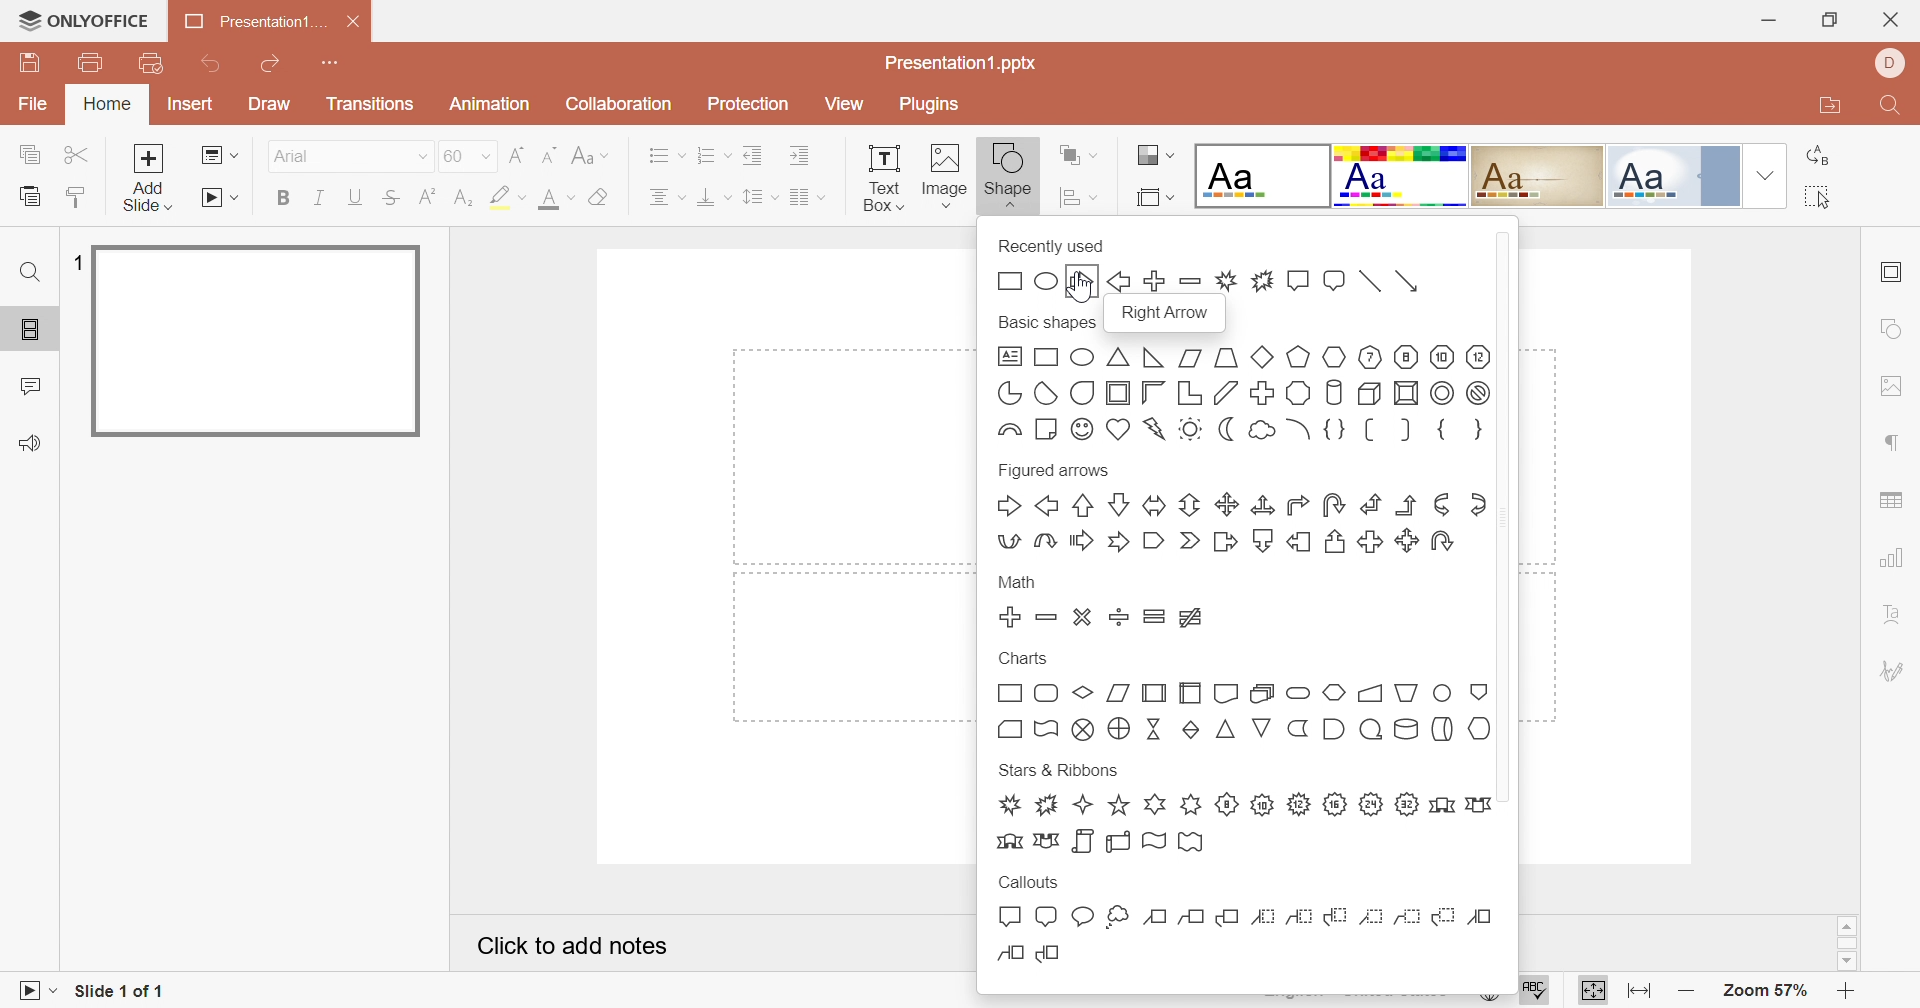  Describe the element at coordinates (1891, 107) in the screenshot. I see `Find` at that location.